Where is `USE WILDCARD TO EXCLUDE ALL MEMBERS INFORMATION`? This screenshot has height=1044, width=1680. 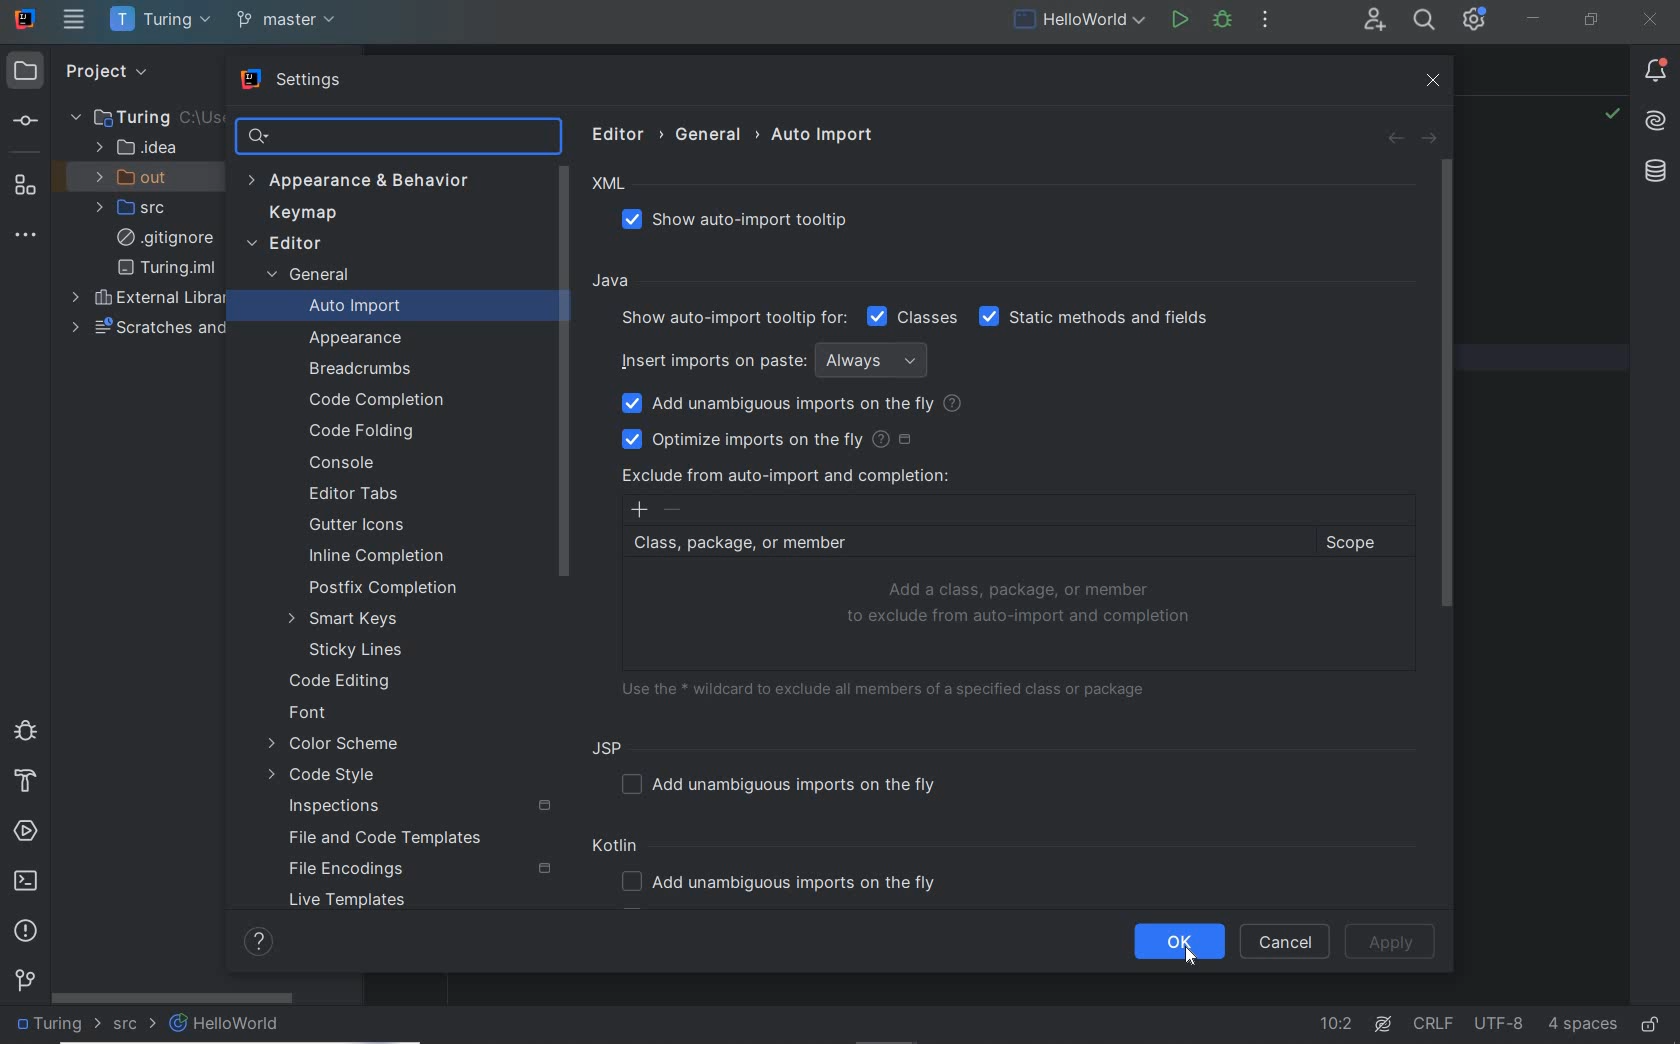
USE WILDCARD TO EXCLUDE ALL MEMBERS INFORMATION is located at coordinates (891, 687).